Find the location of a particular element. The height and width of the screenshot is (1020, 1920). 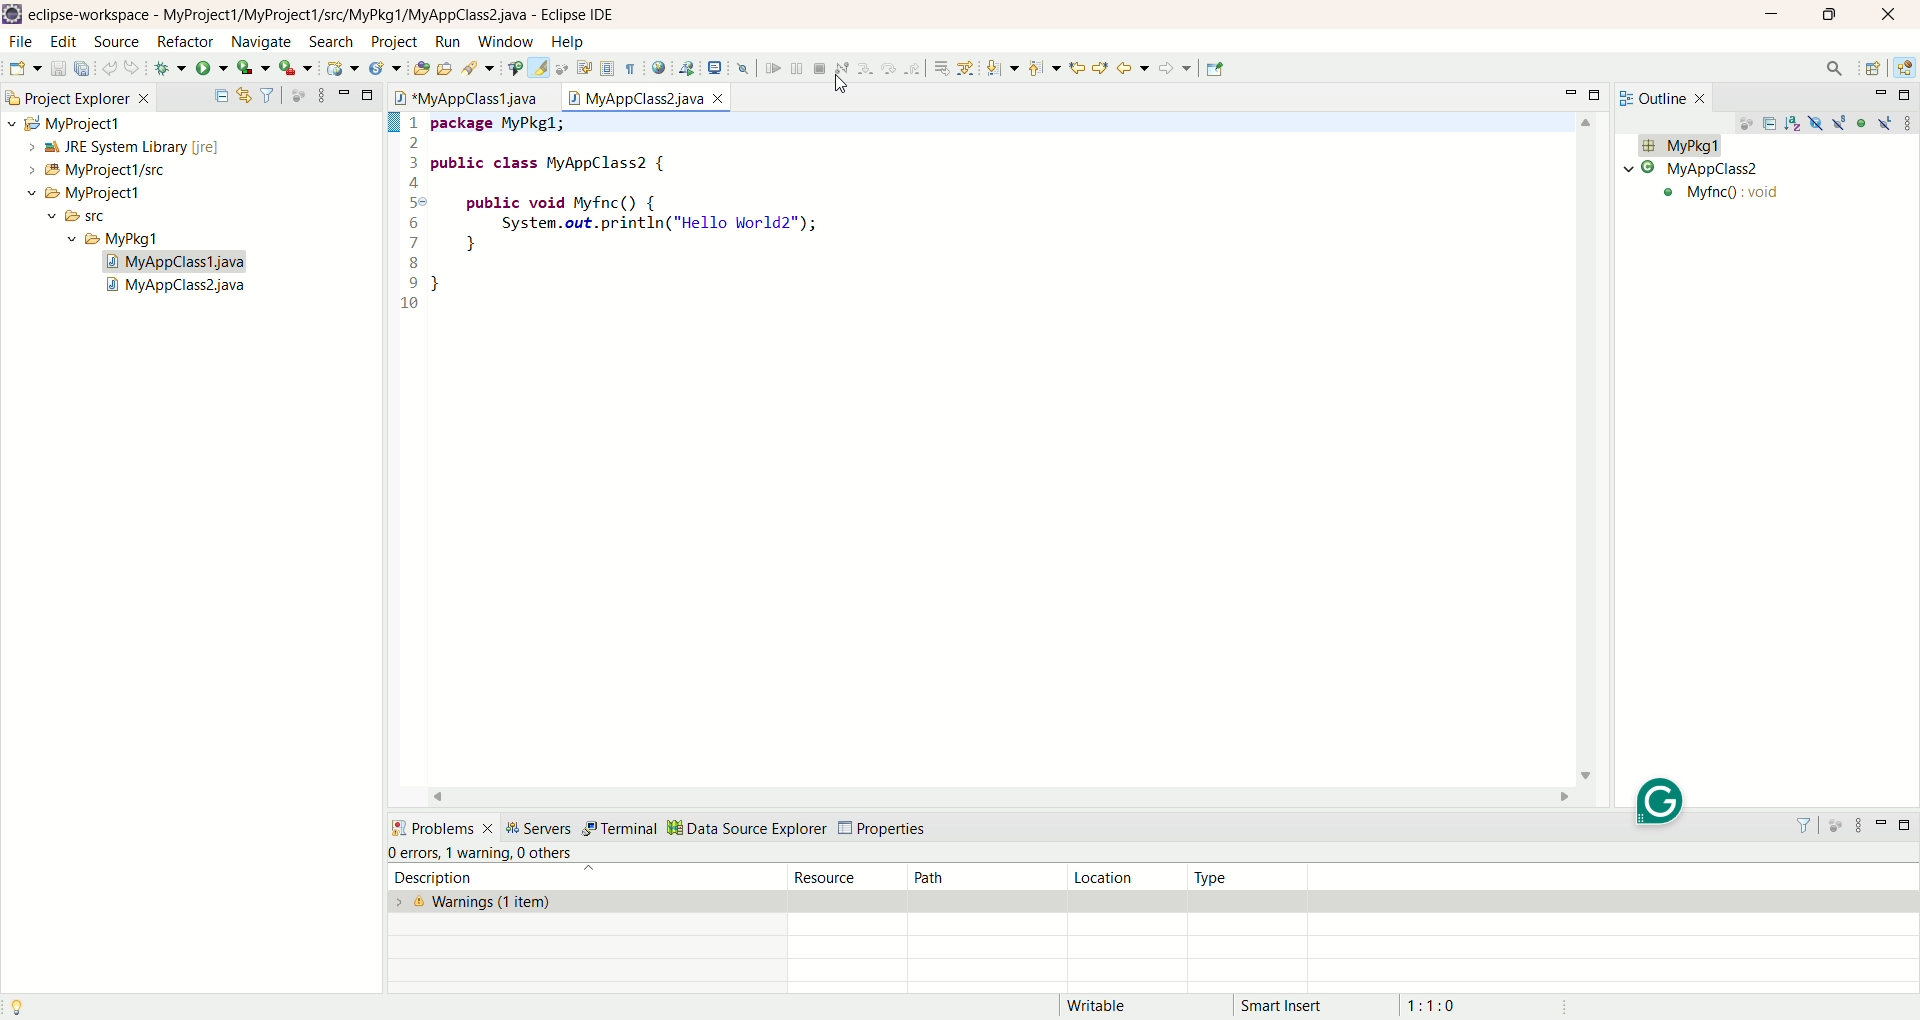

previous edit location is located at coordinates (1075, 68).